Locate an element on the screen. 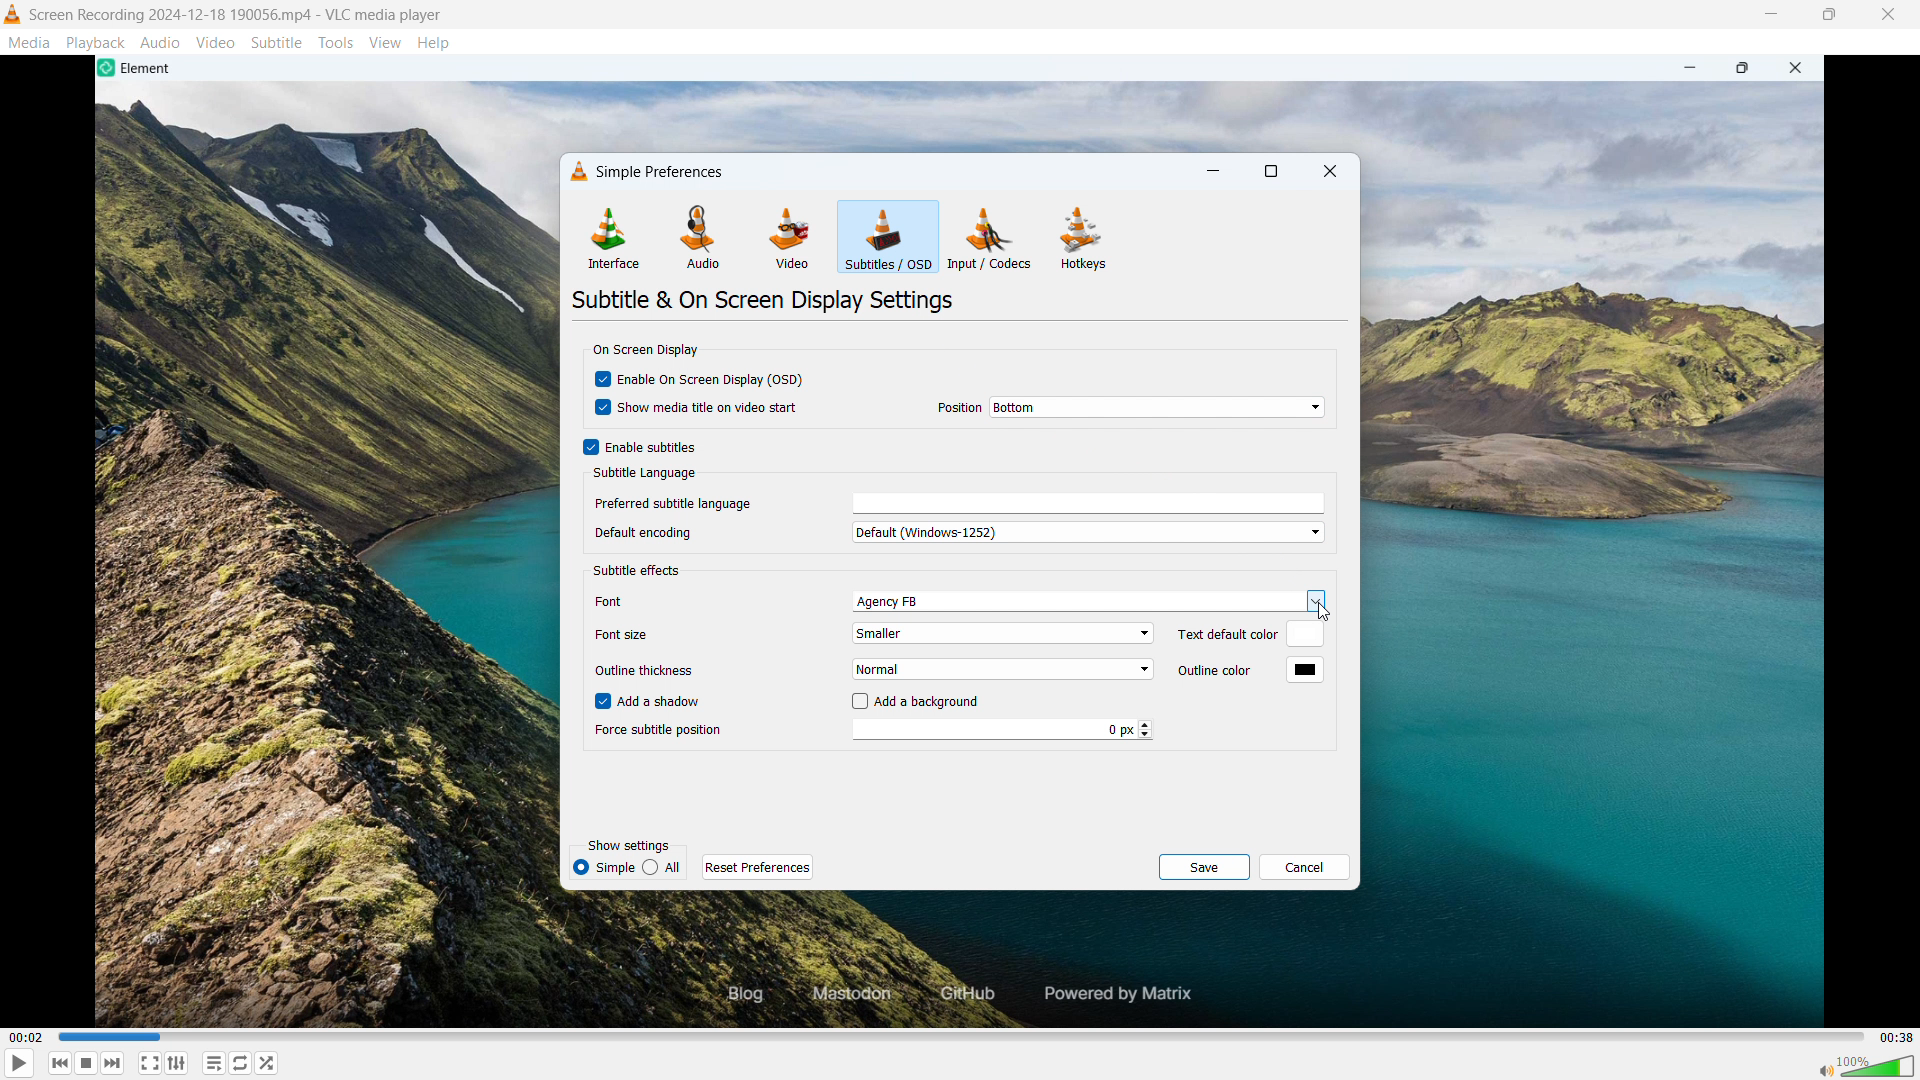 The image size is (1920, 1080). Font is located at coordinates (636, 601).